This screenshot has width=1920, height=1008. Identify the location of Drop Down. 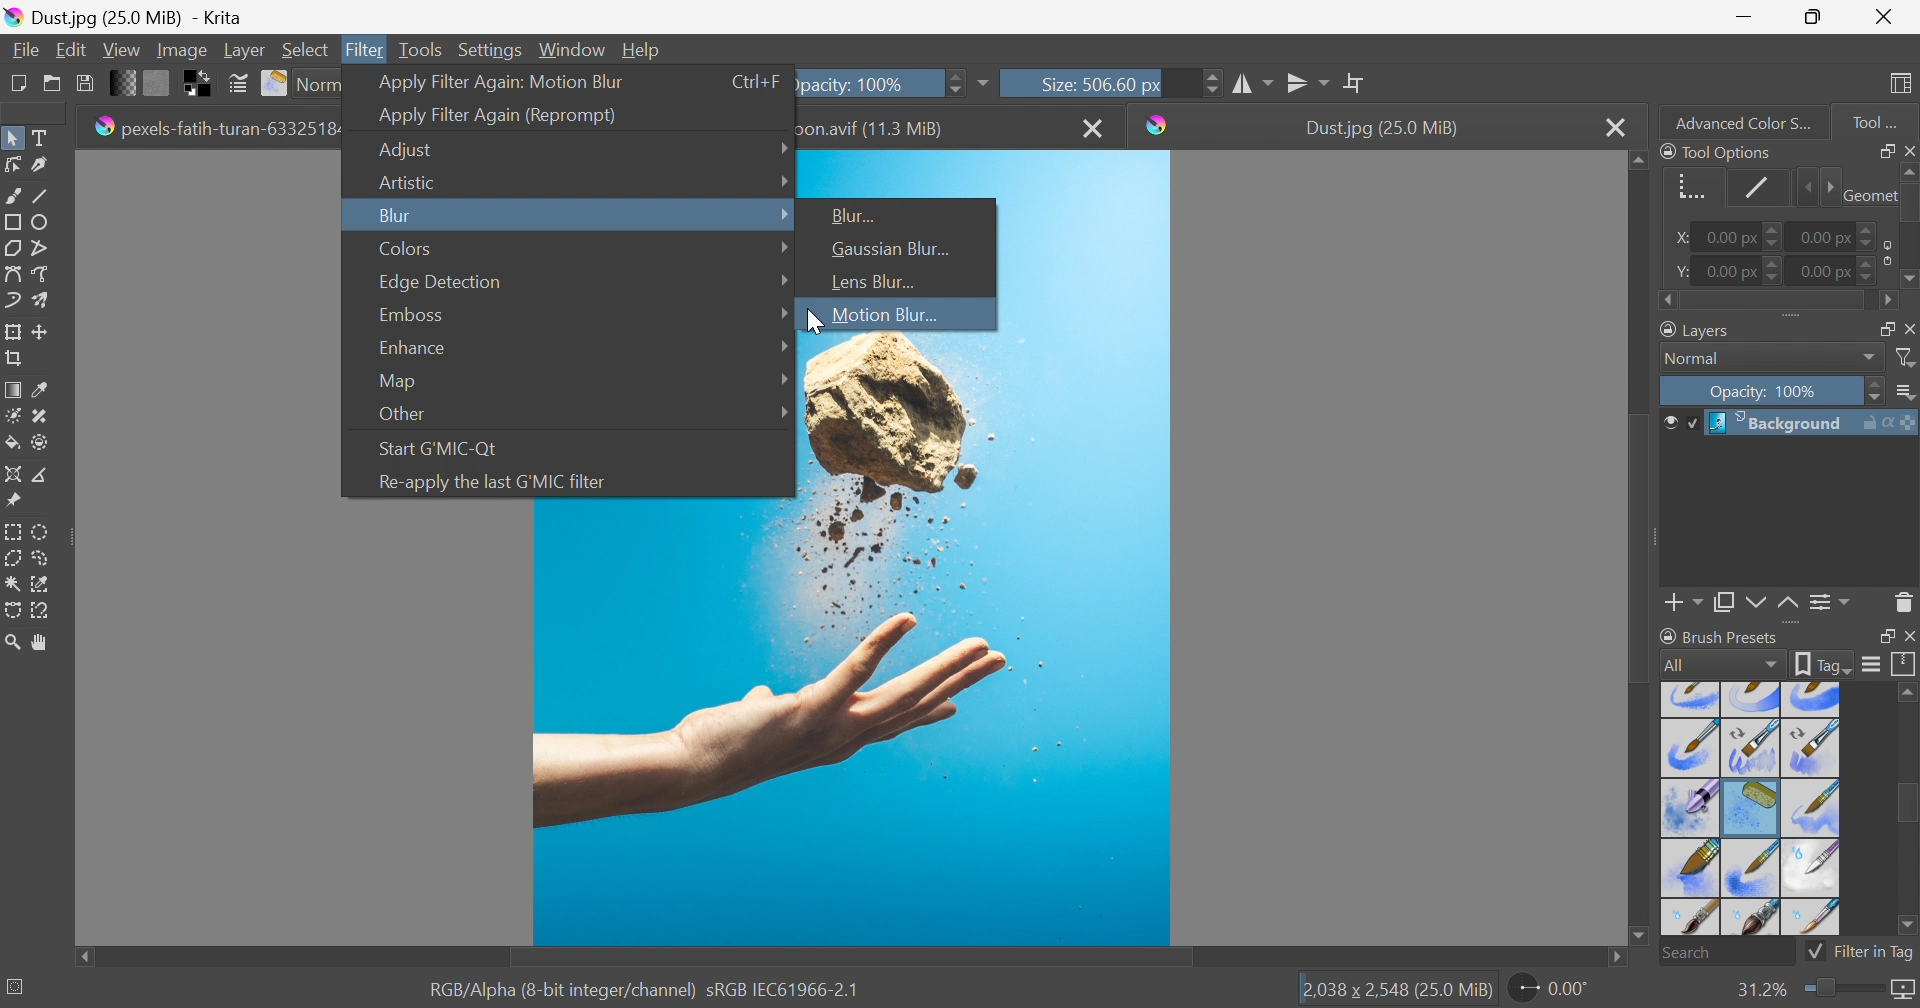
(785, 213).